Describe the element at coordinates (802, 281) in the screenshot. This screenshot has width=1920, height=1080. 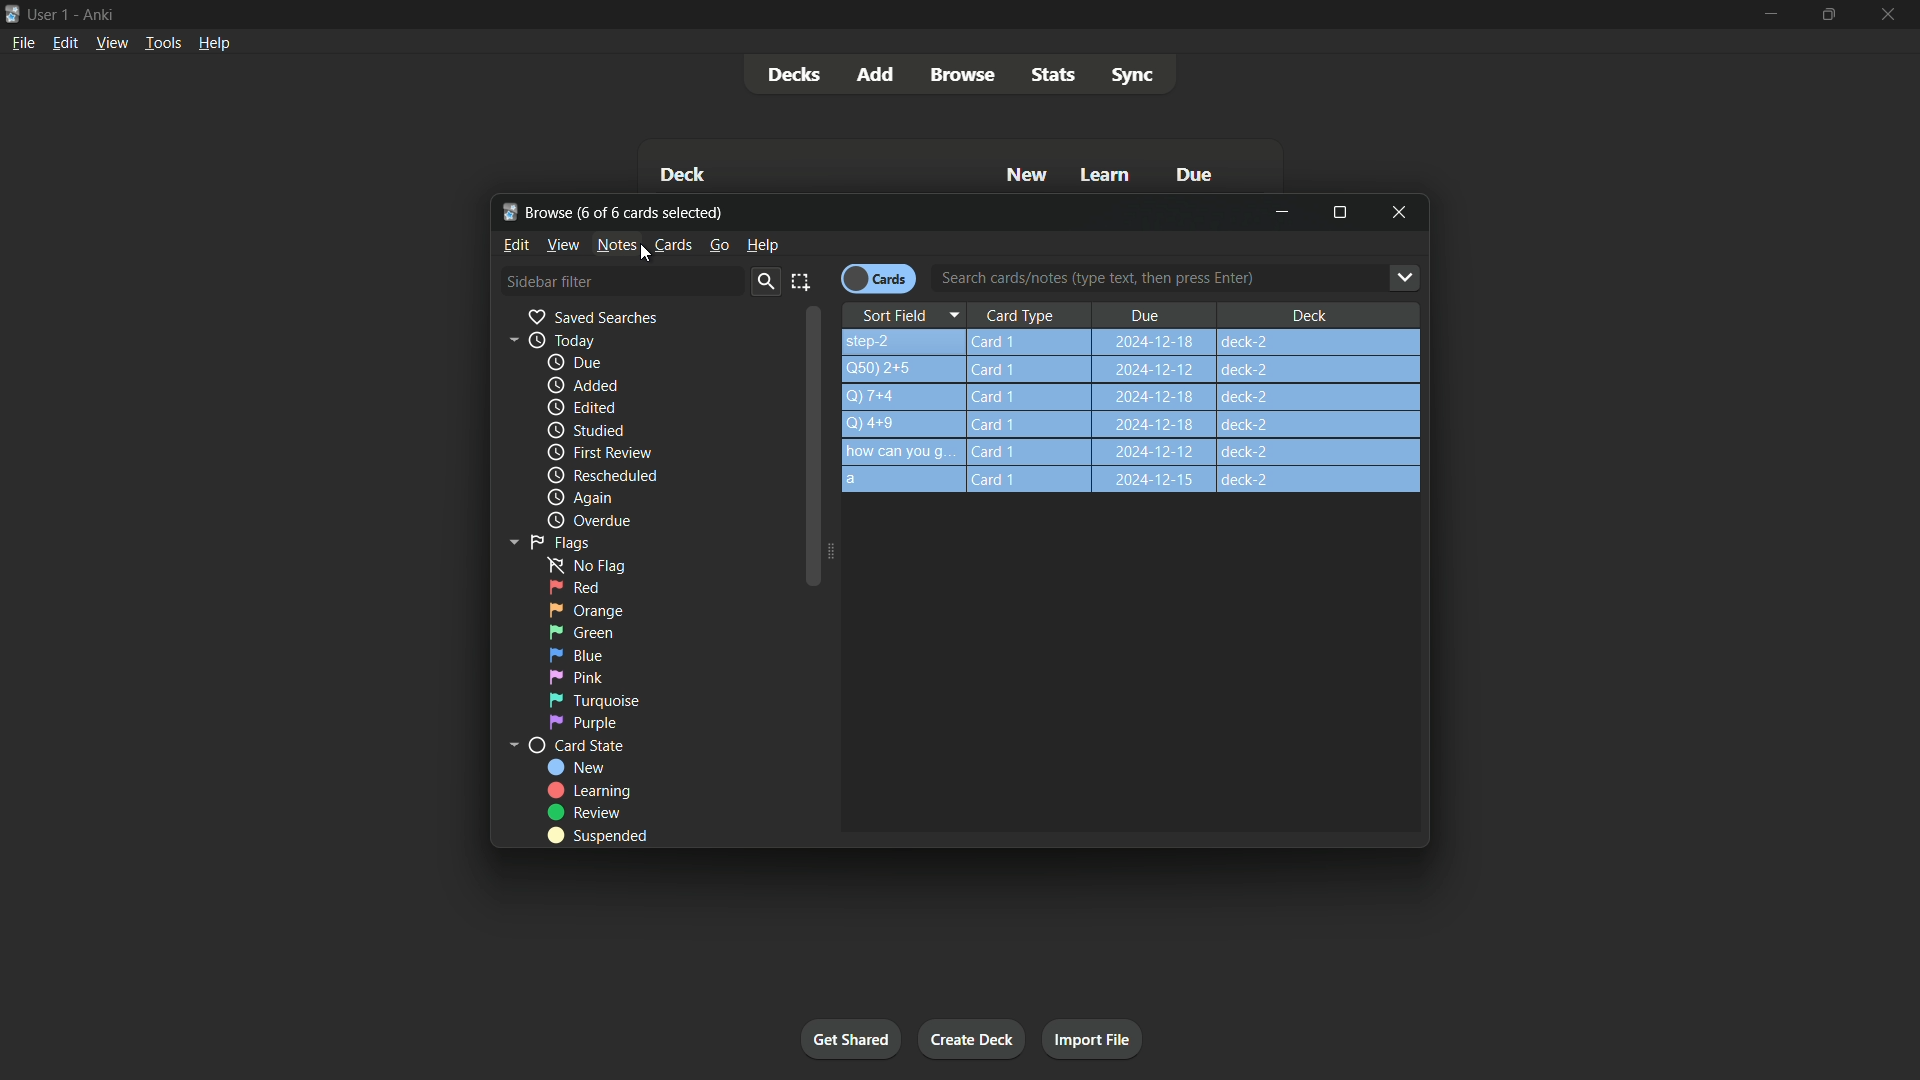
I see `select` at that location.